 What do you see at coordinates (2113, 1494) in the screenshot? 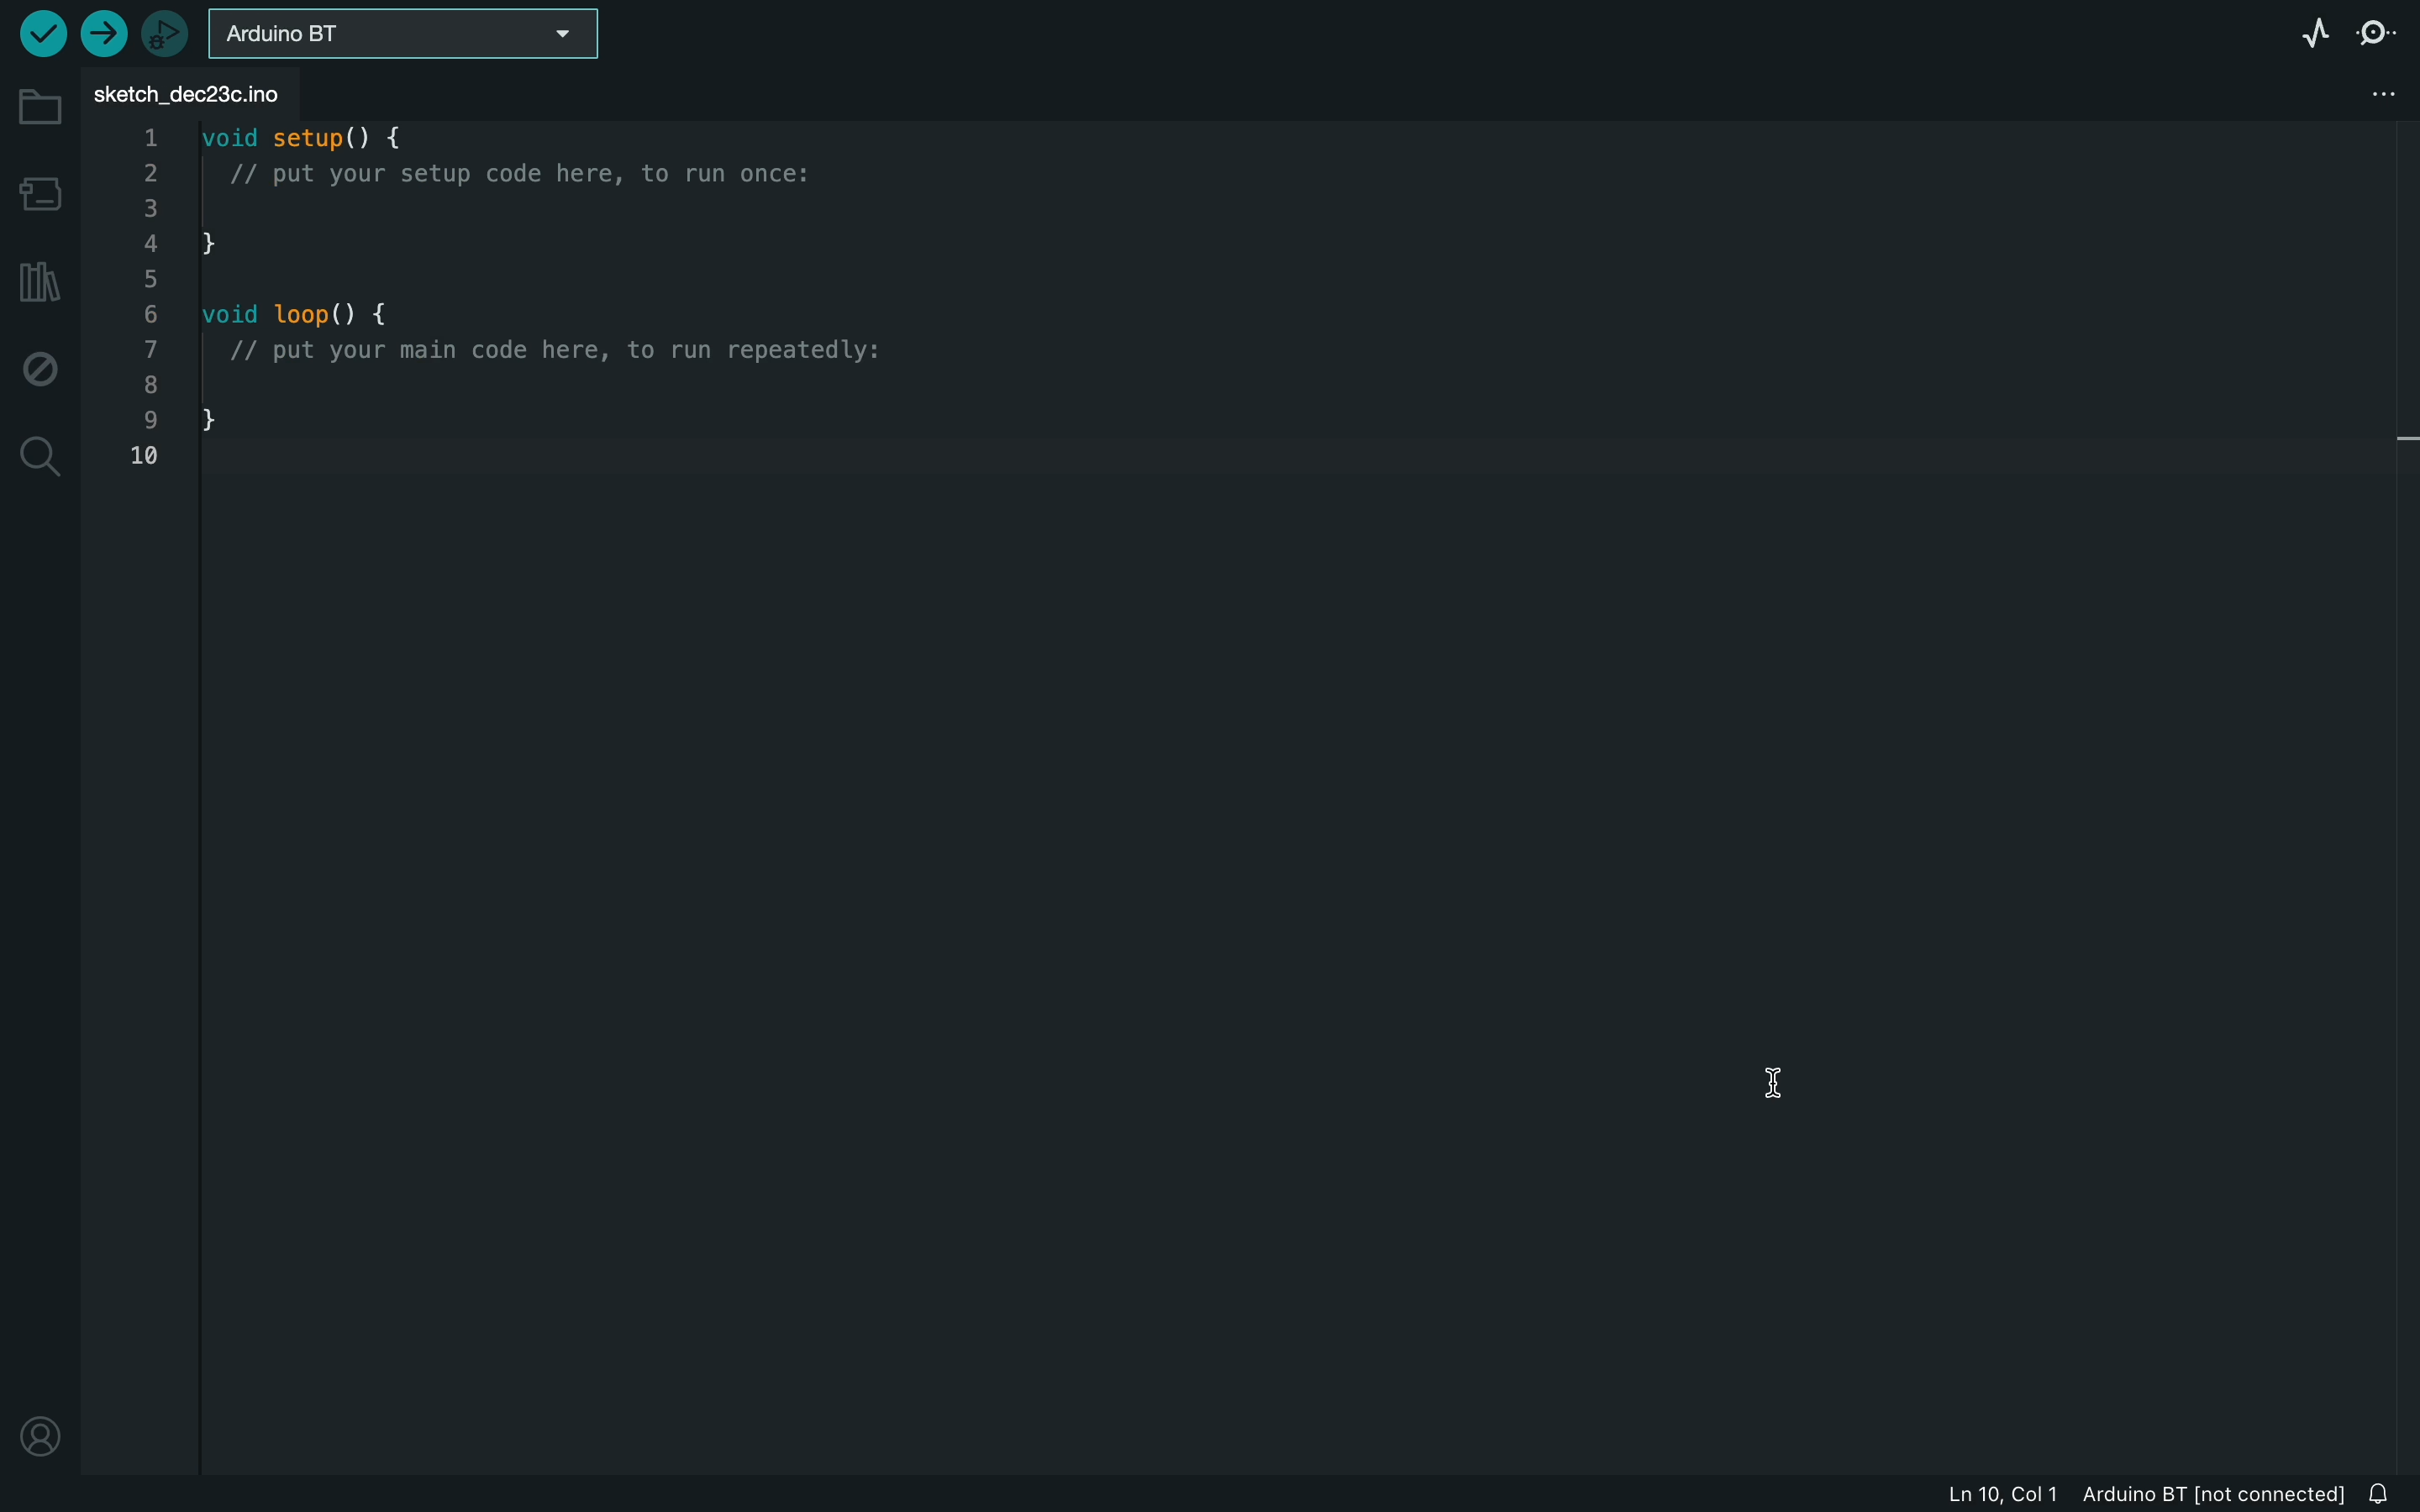
I see `file information` at bounding box center [2113, 1494].